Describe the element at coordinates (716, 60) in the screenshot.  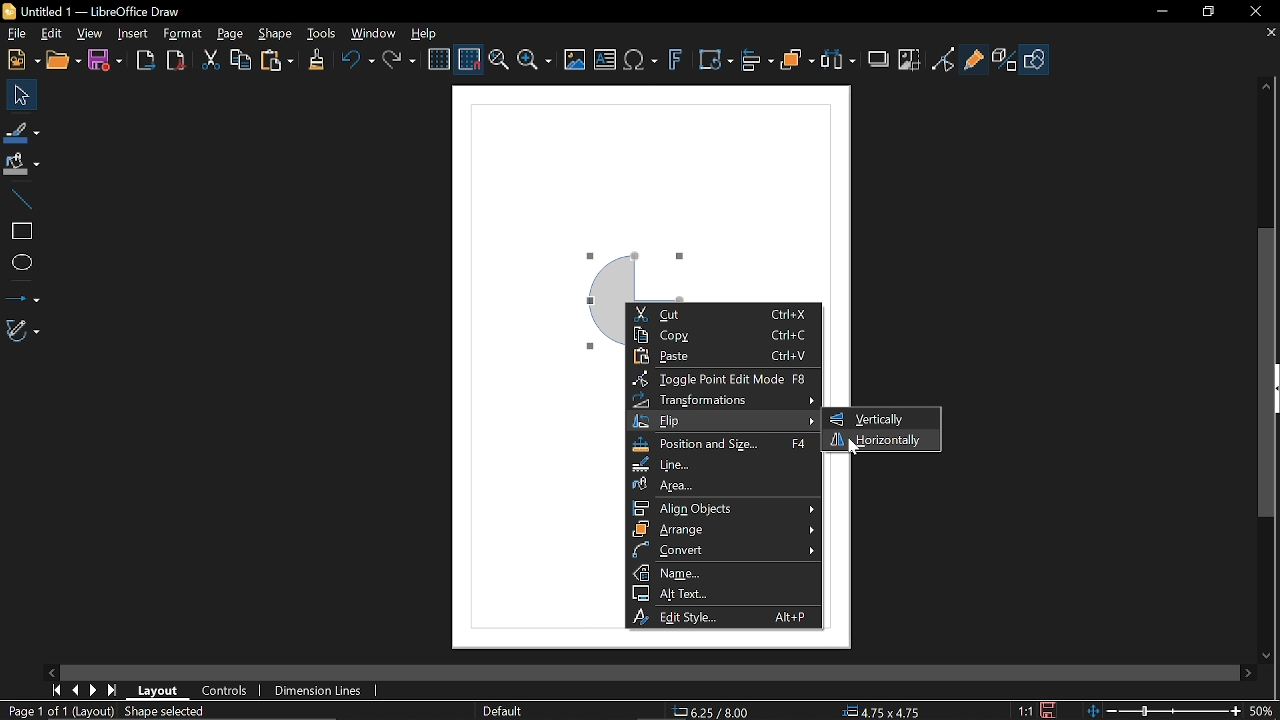
I see `Transformation` at that location.